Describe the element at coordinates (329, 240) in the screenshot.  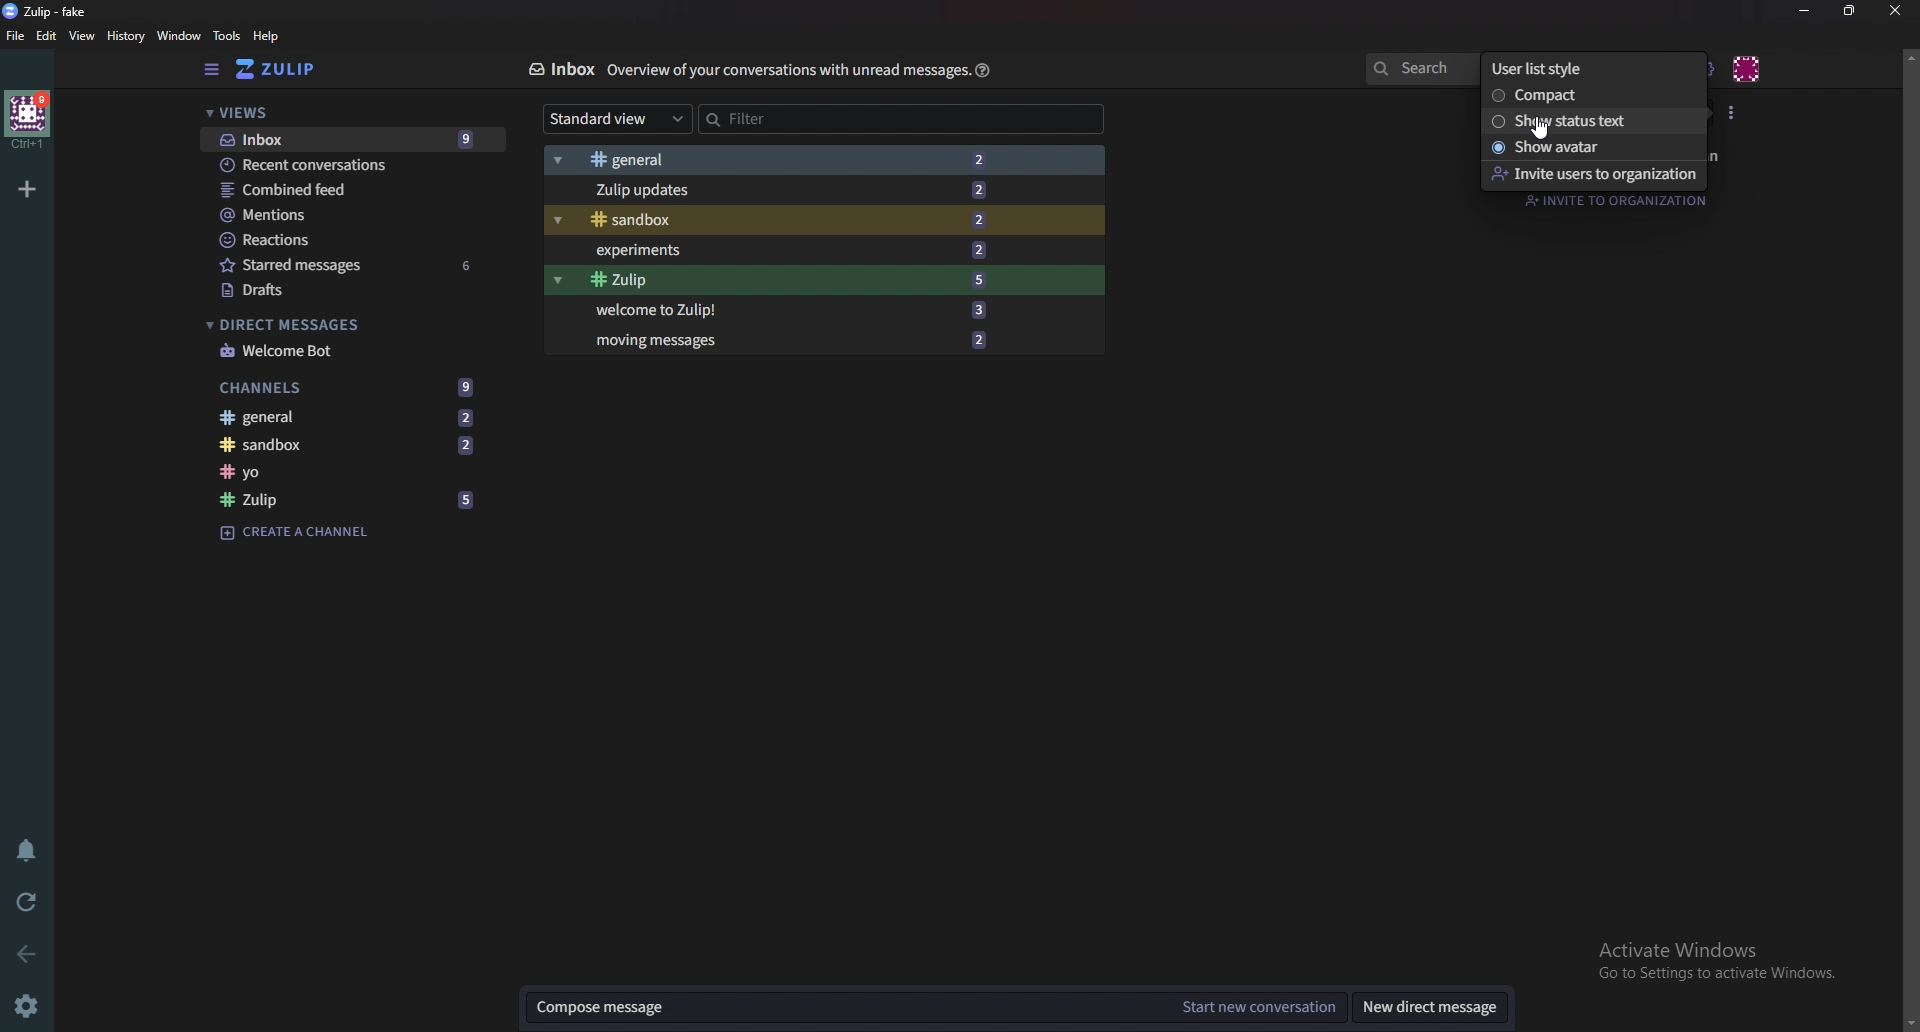
I see `Reactions` at that location.